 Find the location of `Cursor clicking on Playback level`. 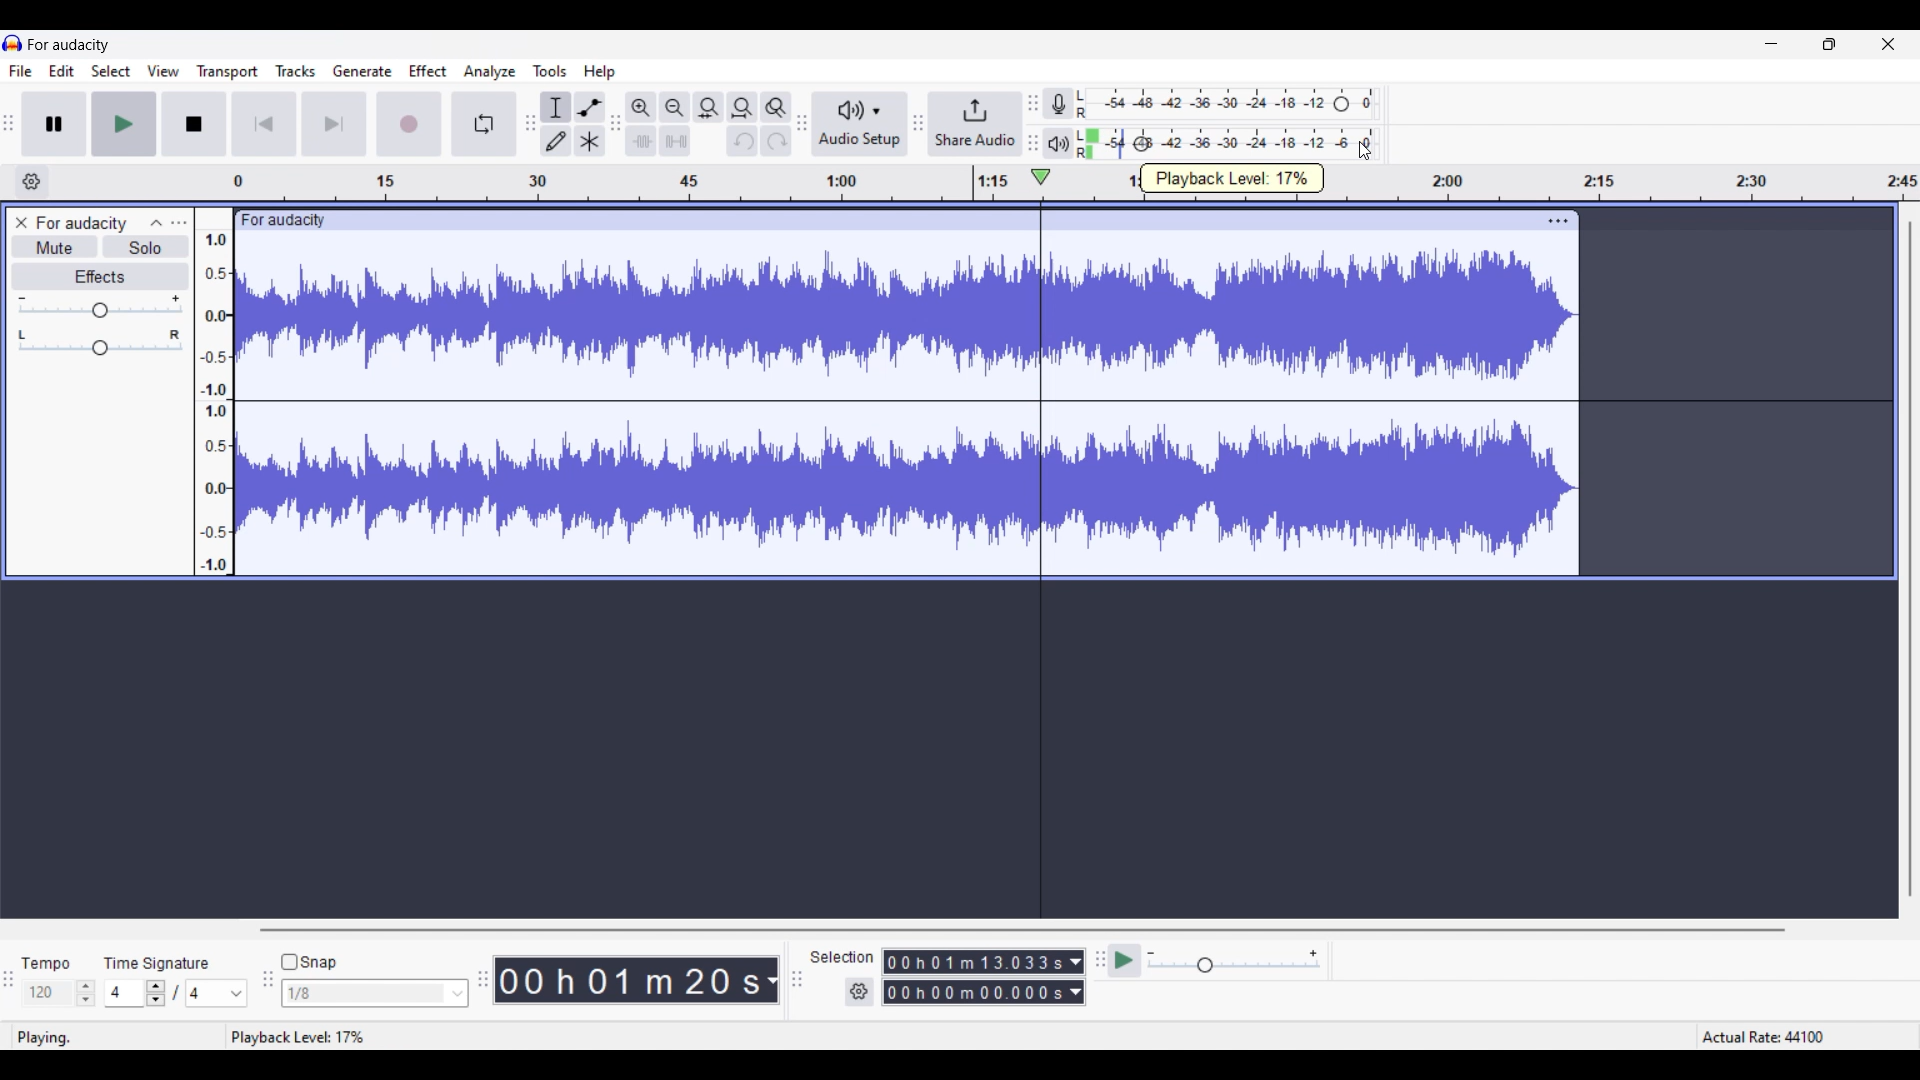

Cursor clicking on Playback level is located at coordinates (1365, 151).